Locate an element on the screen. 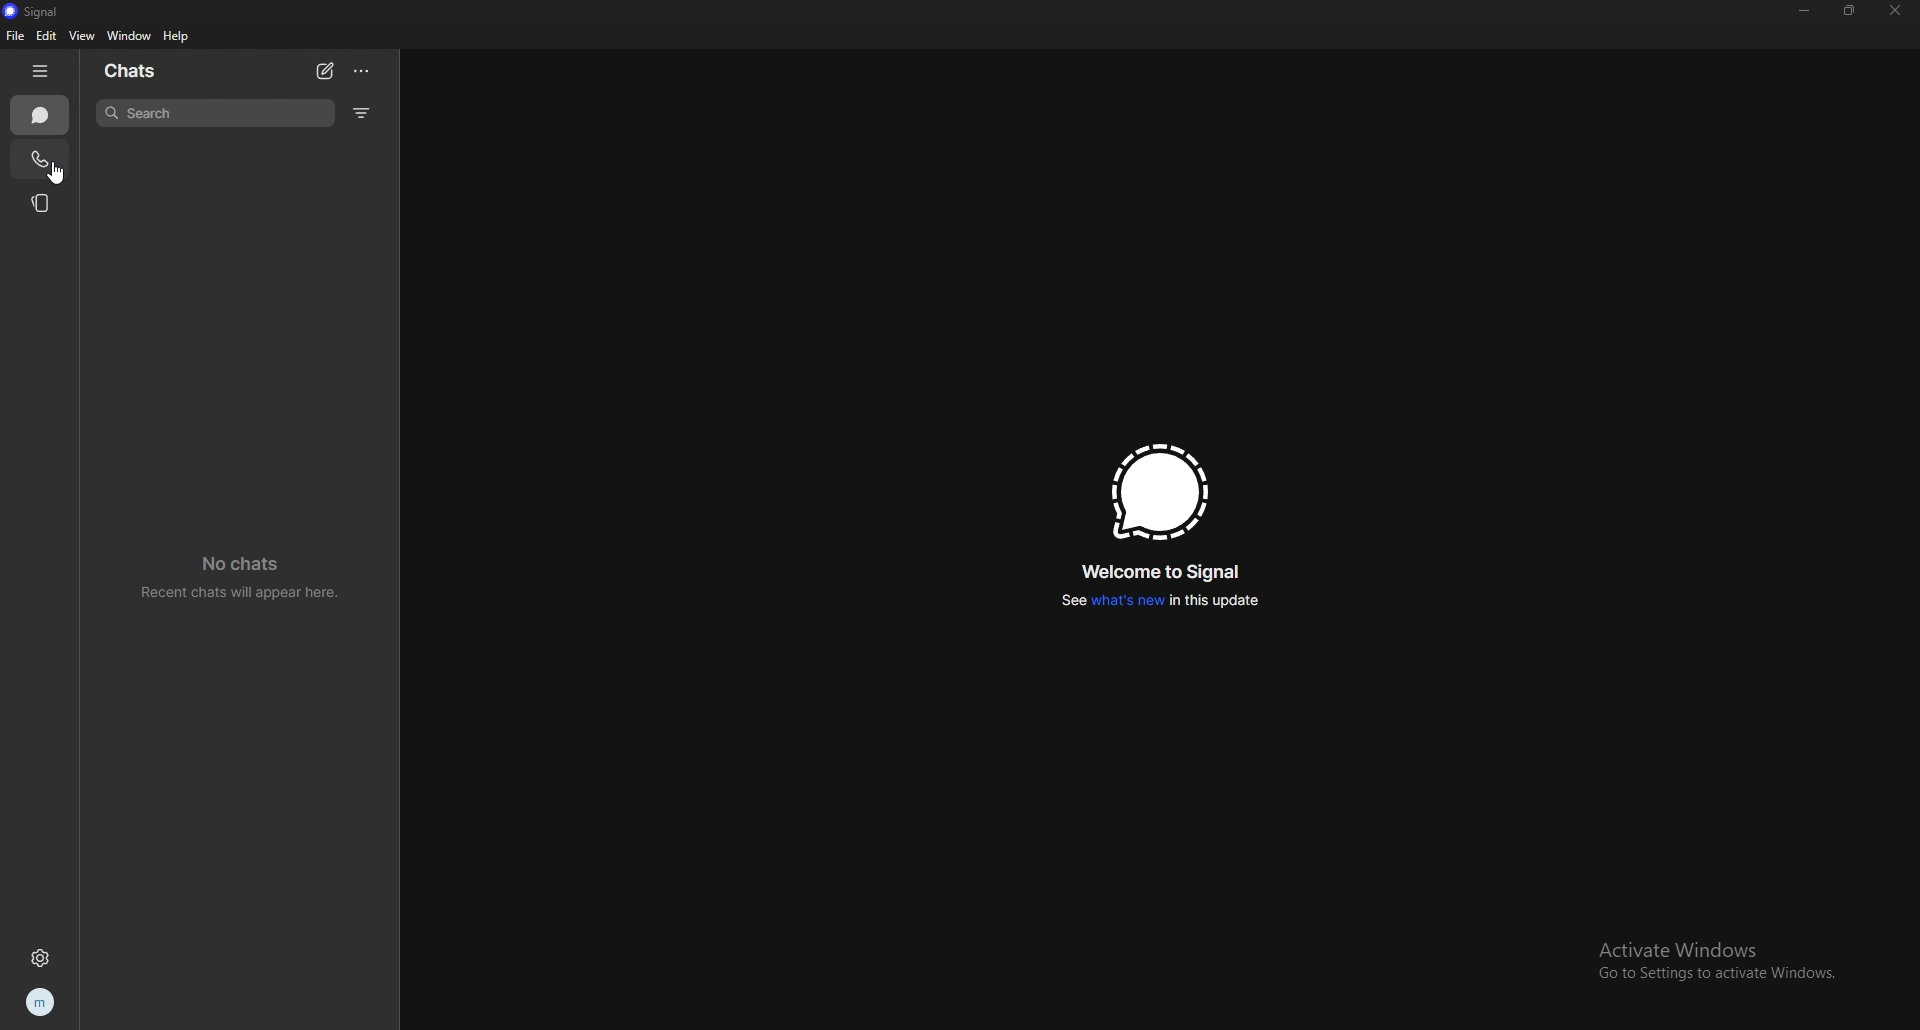 This screenshot has width=1920, height=1030. hide tab is located at coordinates (42, 71).